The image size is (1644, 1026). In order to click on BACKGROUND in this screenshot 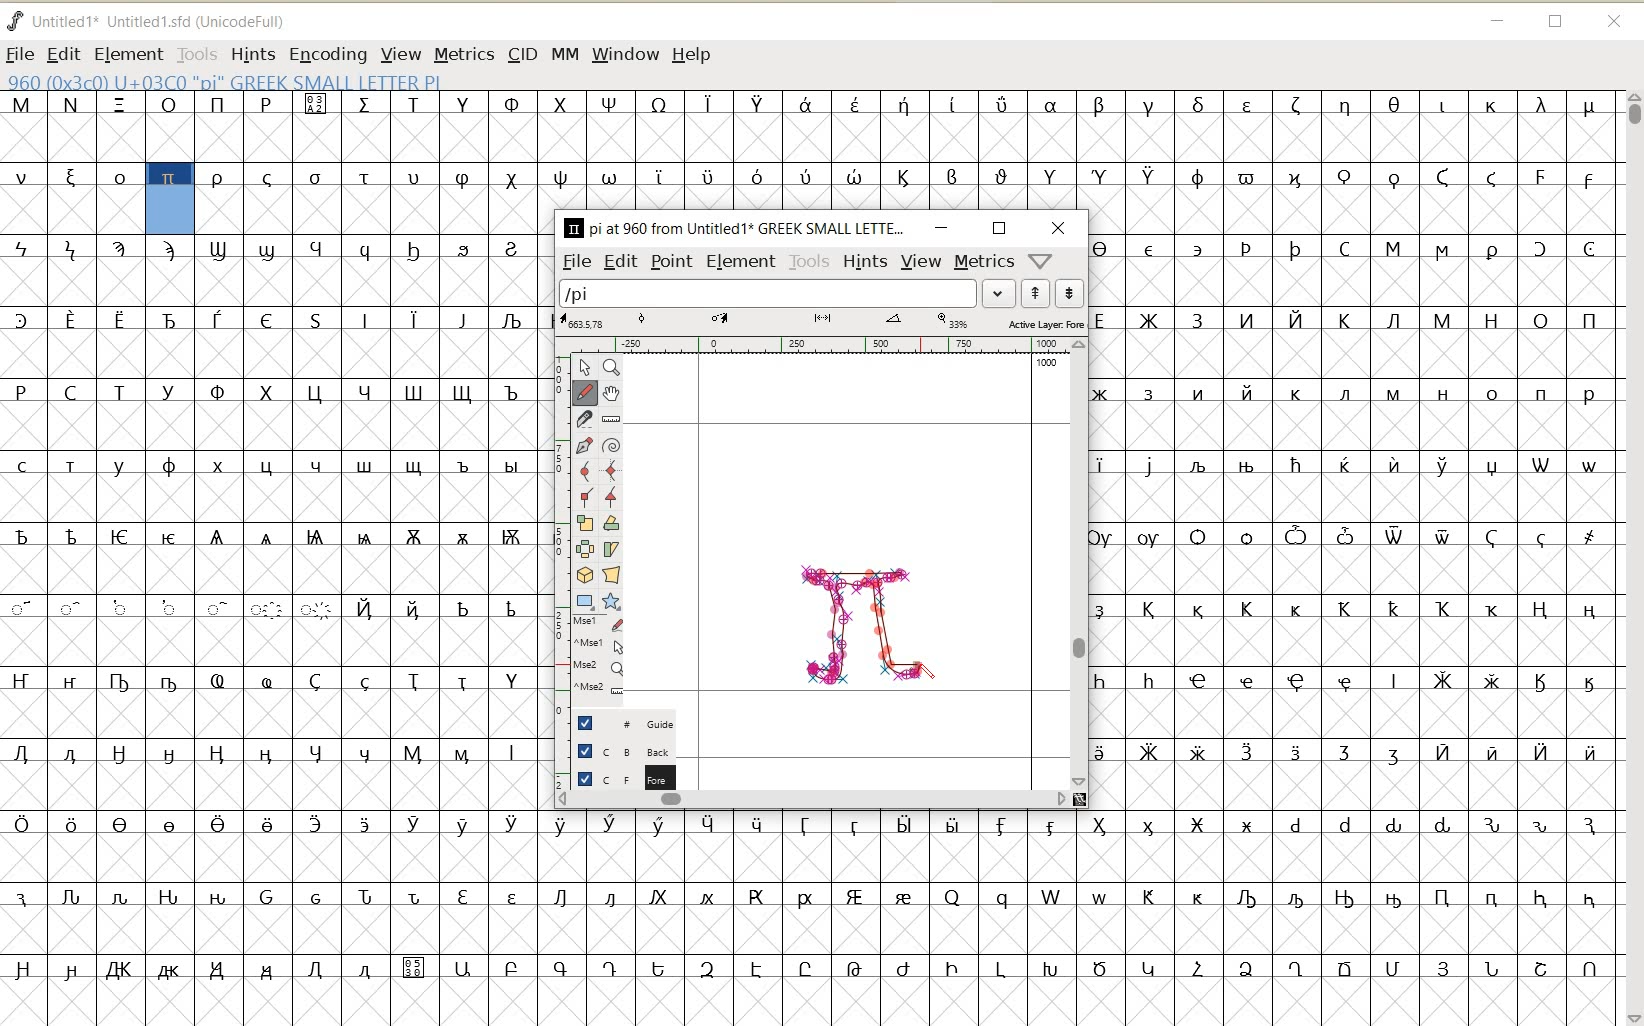, I will do `click(614, 753)`.